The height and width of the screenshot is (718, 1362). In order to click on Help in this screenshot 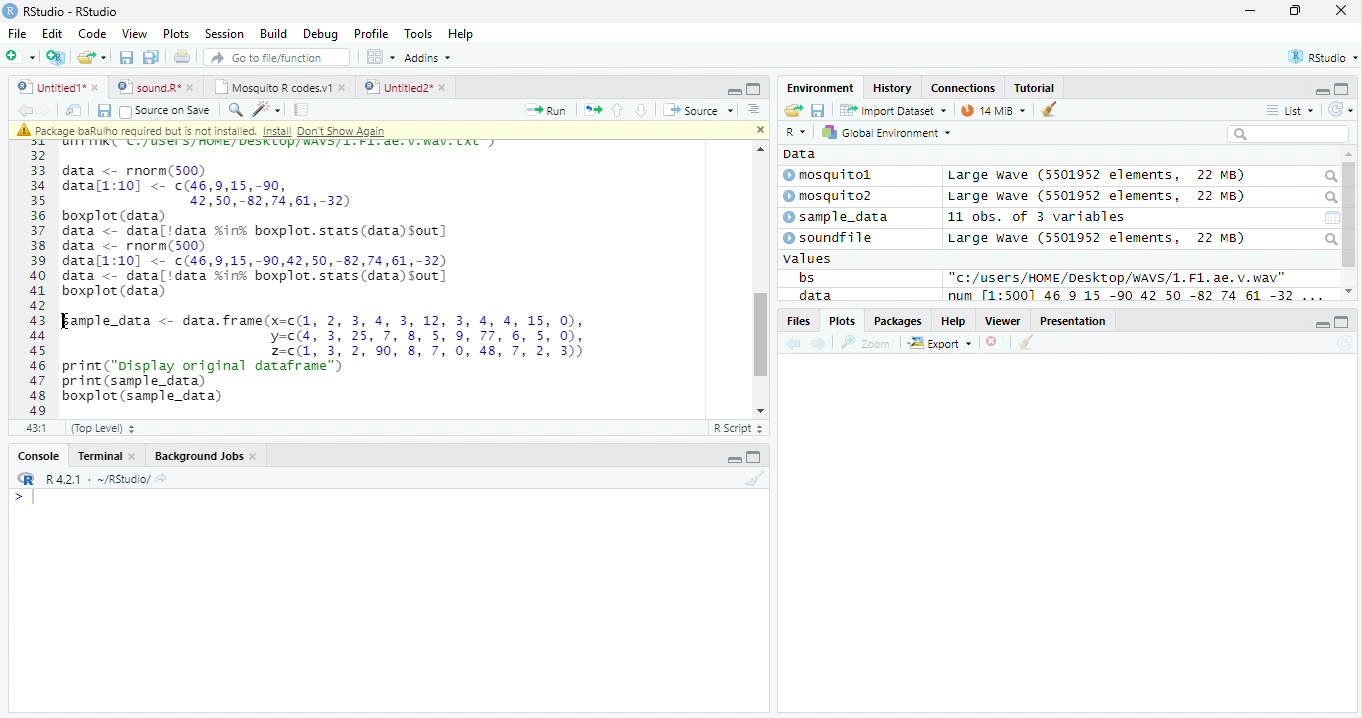, I will do `click(954, 320)`.